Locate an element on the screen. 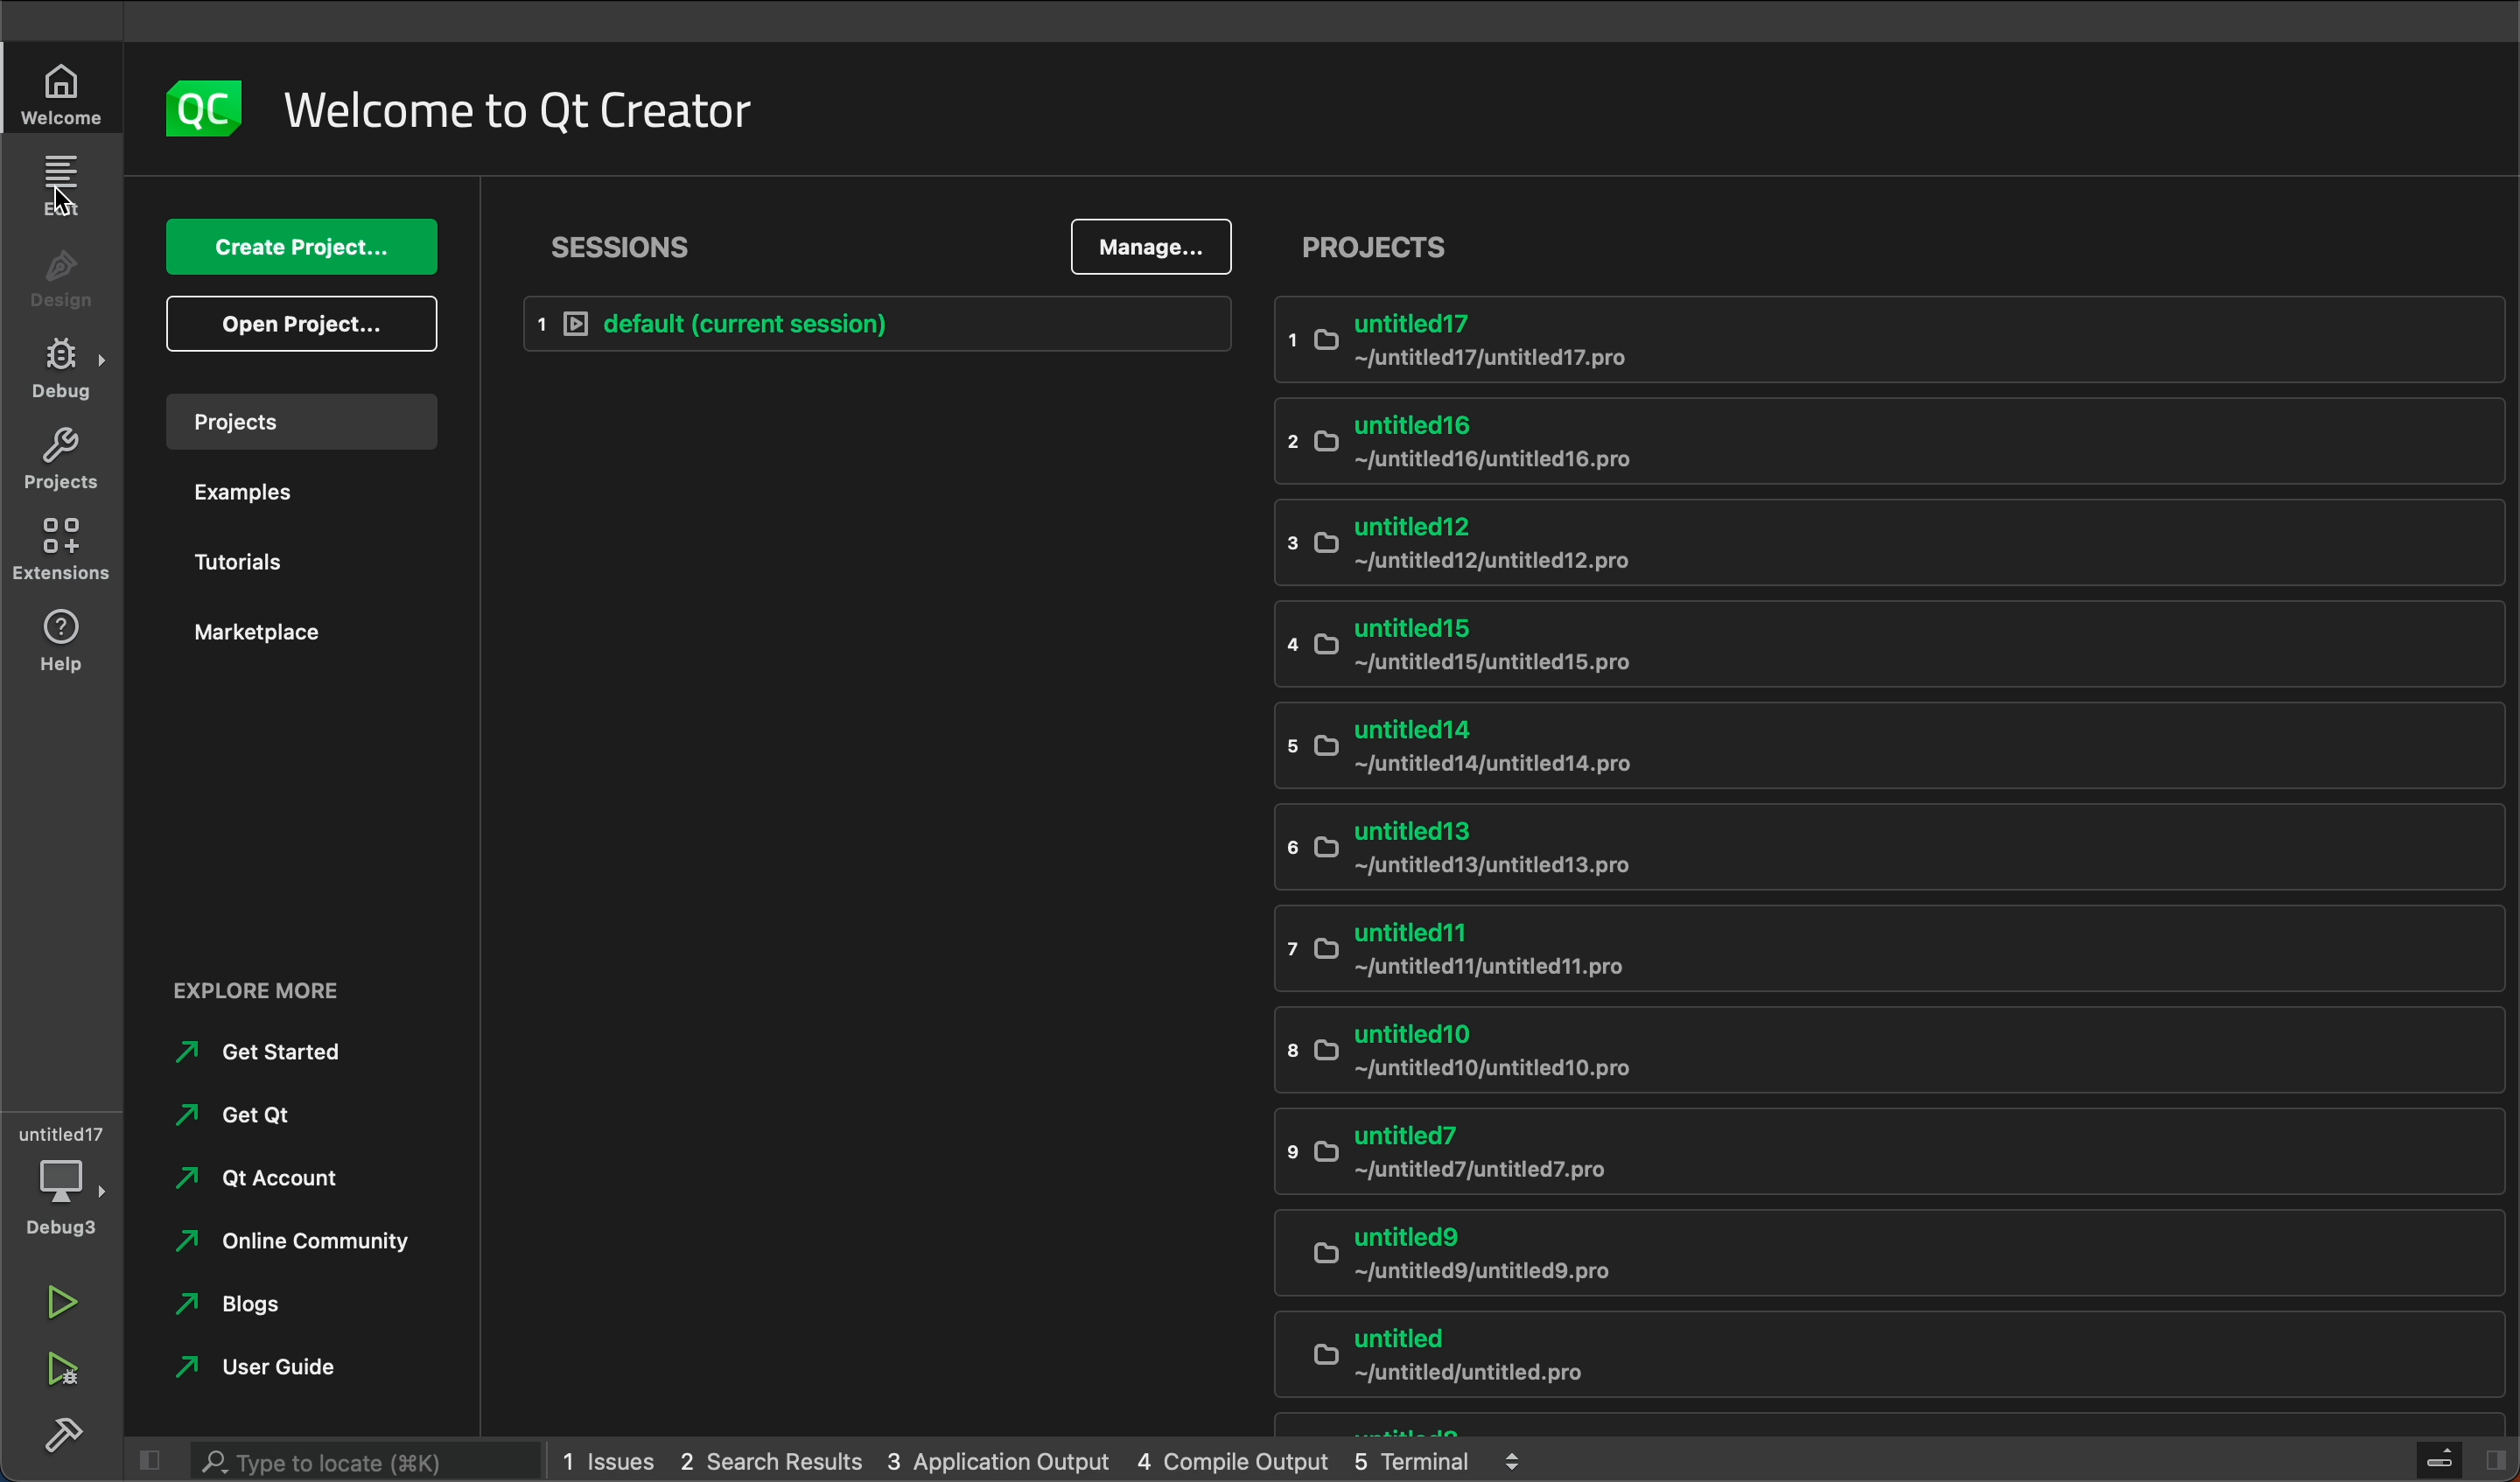 This screenshot has width=2520, height=1482. icon is located at coordinates (200, 112).